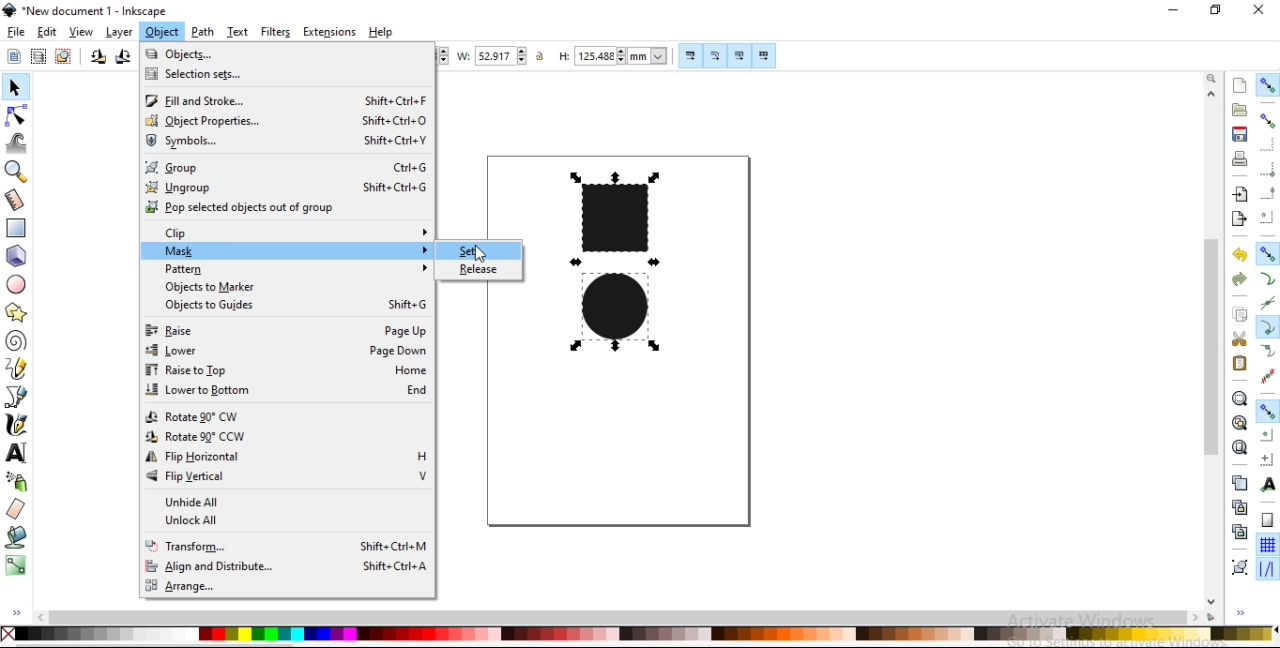 The image size is (1280, 648). Describe the element at coordinates (1239, 399) in the screenshot. I see `zoom to fit selection` at that location.